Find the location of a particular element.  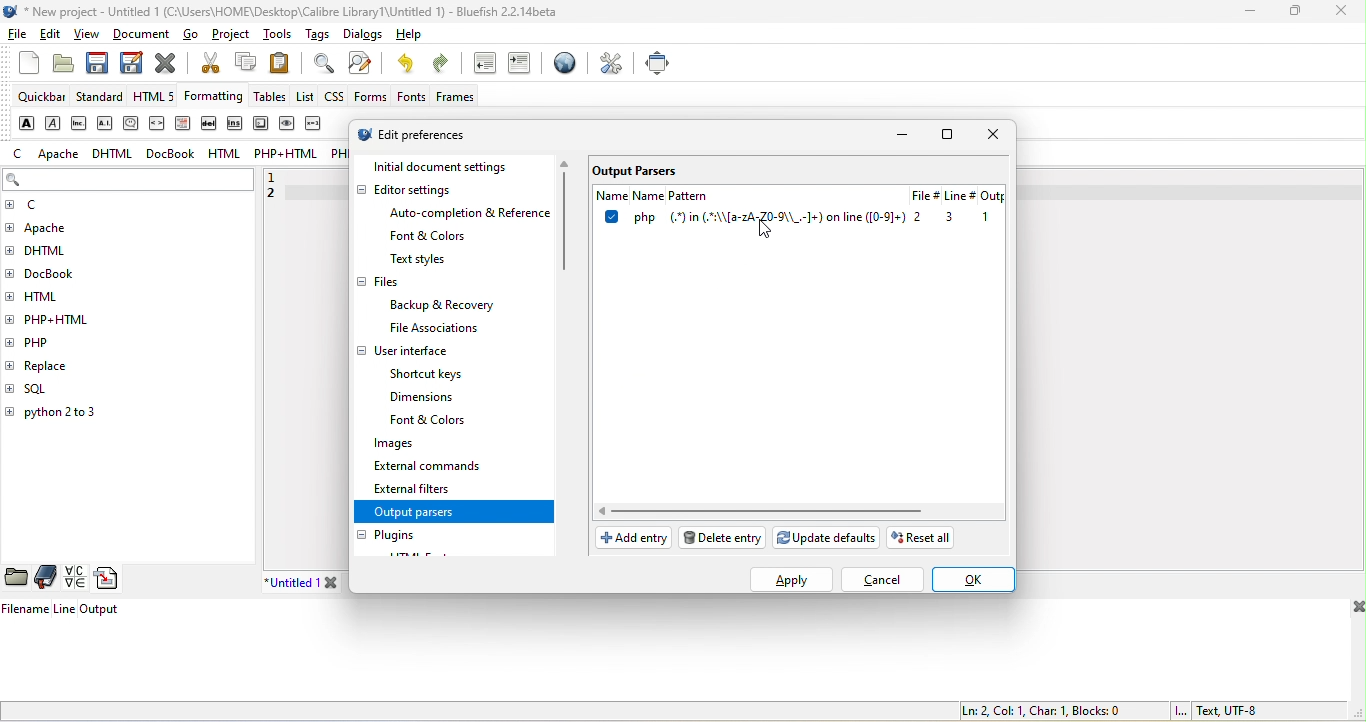

title is located at coordinates (282, 10).